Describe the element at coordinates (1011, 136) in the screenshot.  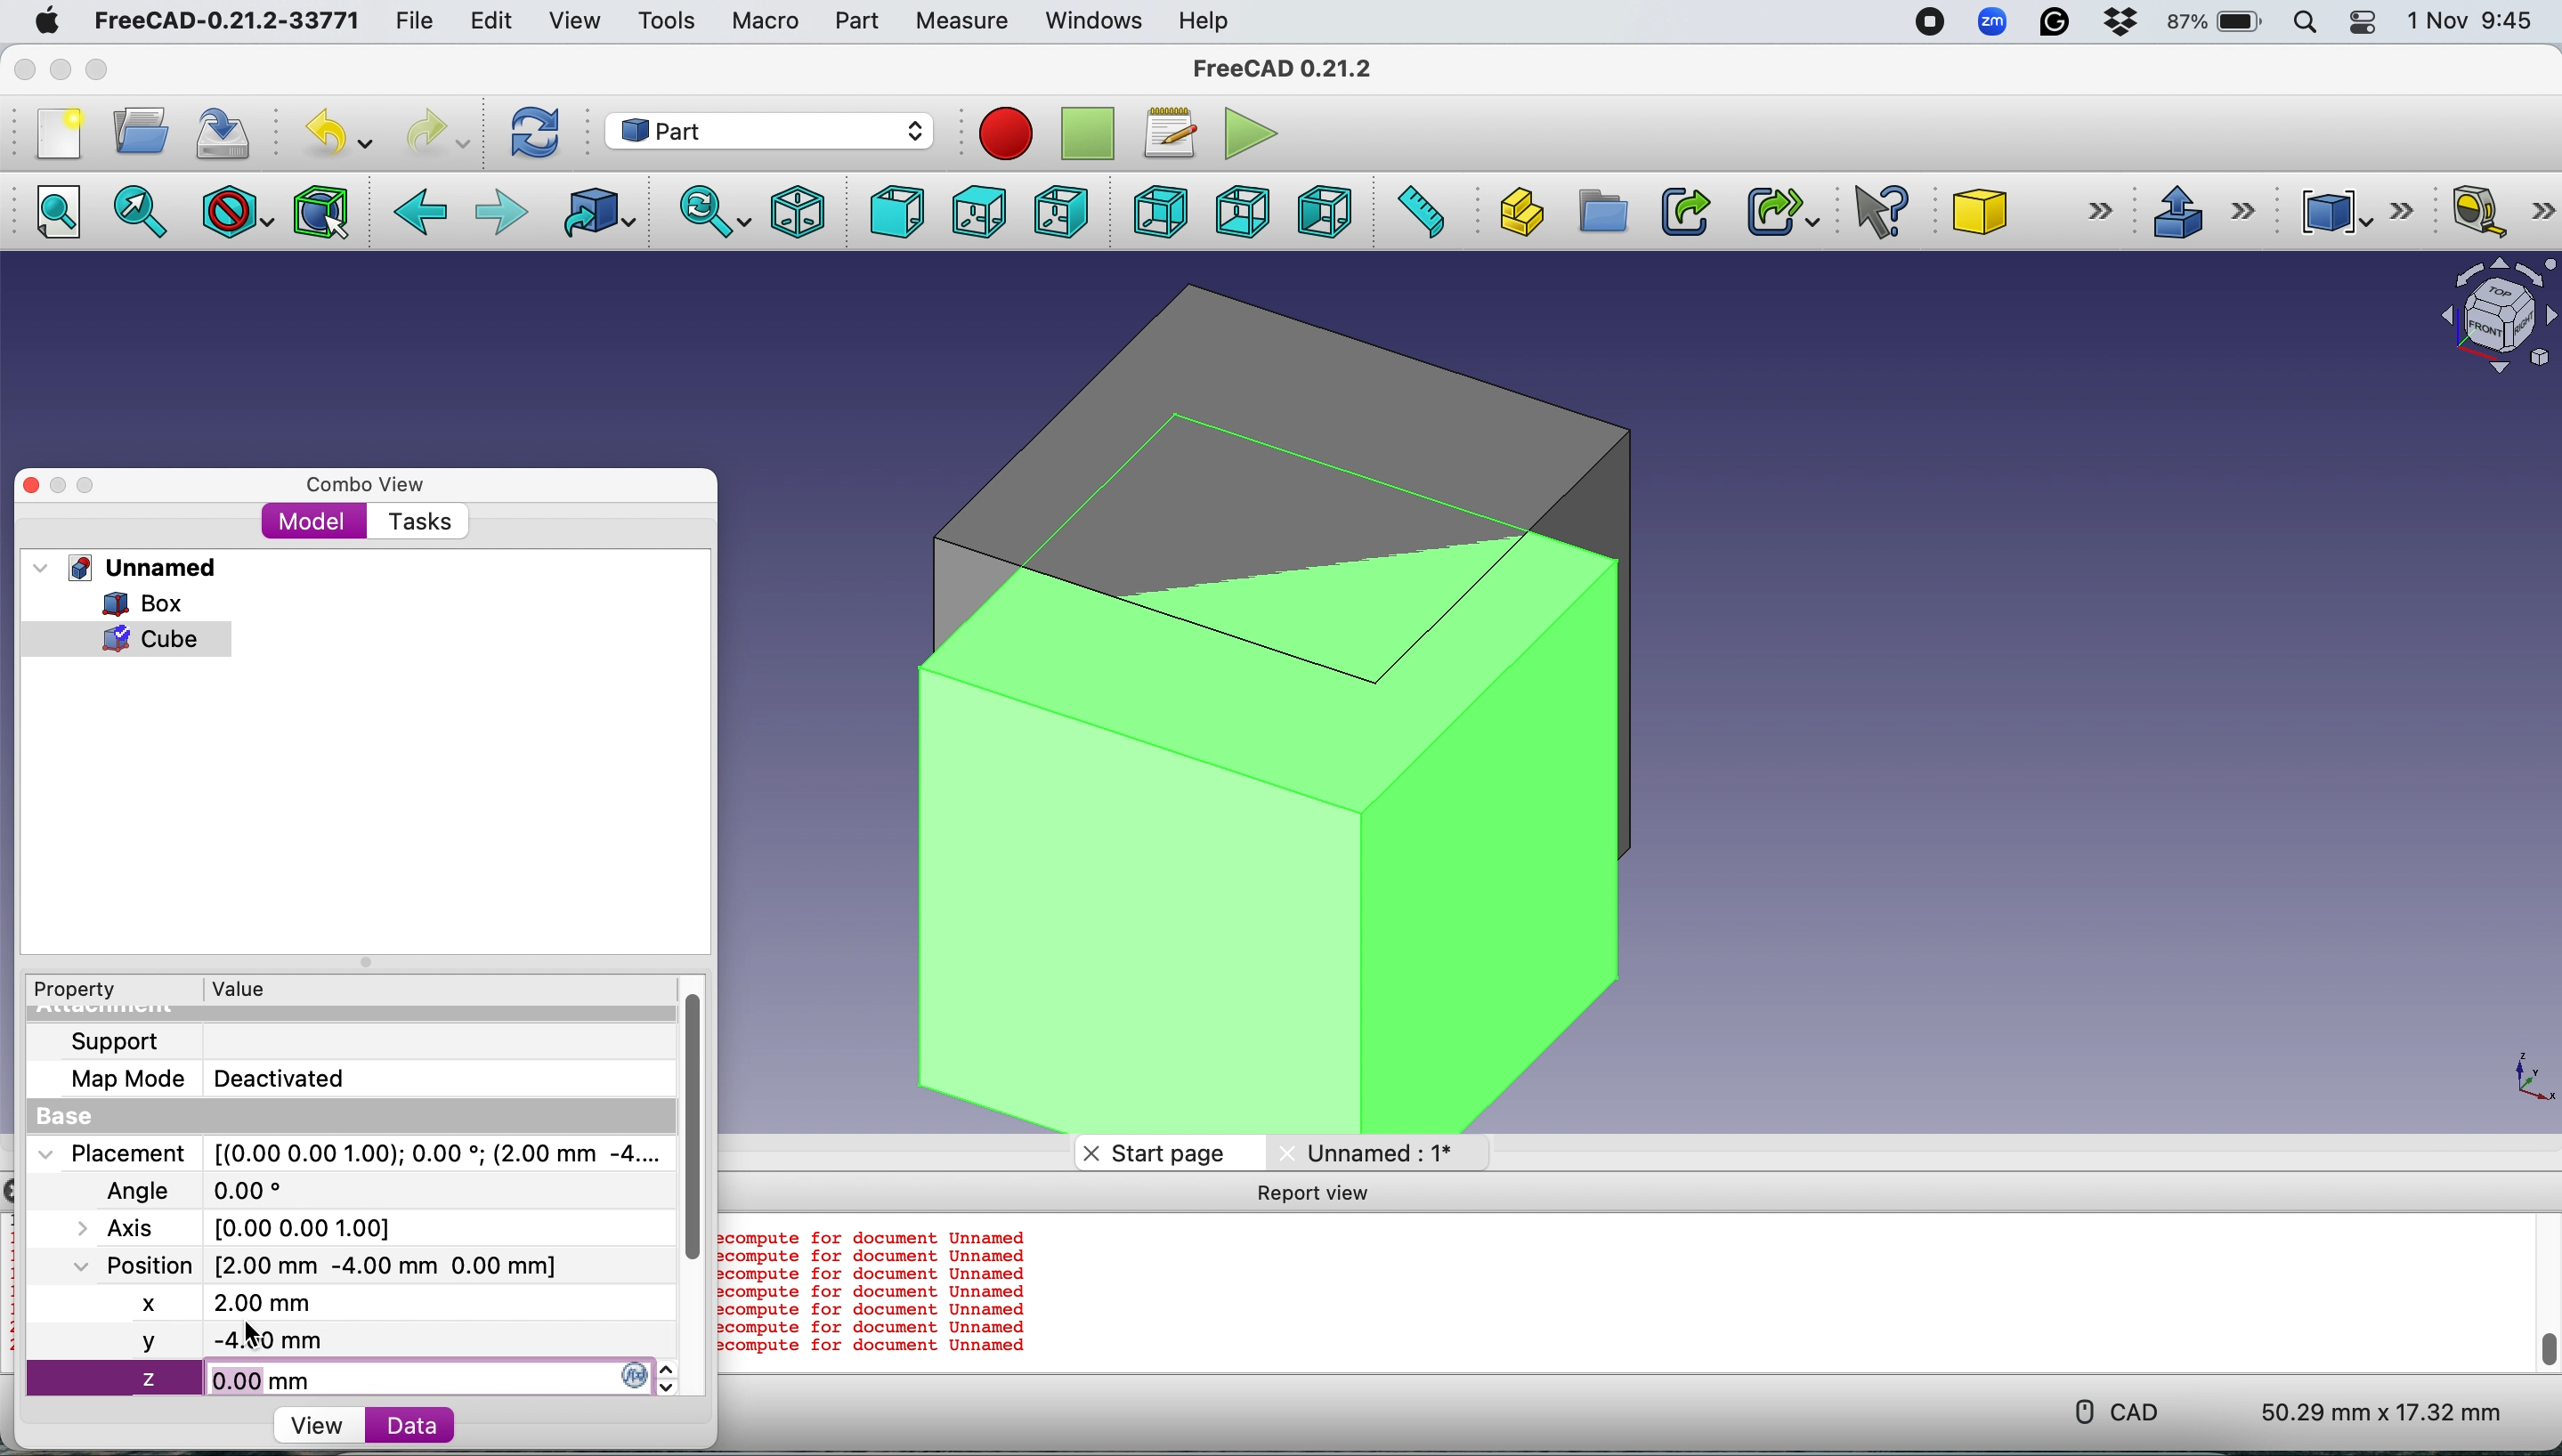
I see `Record macros` at that location.